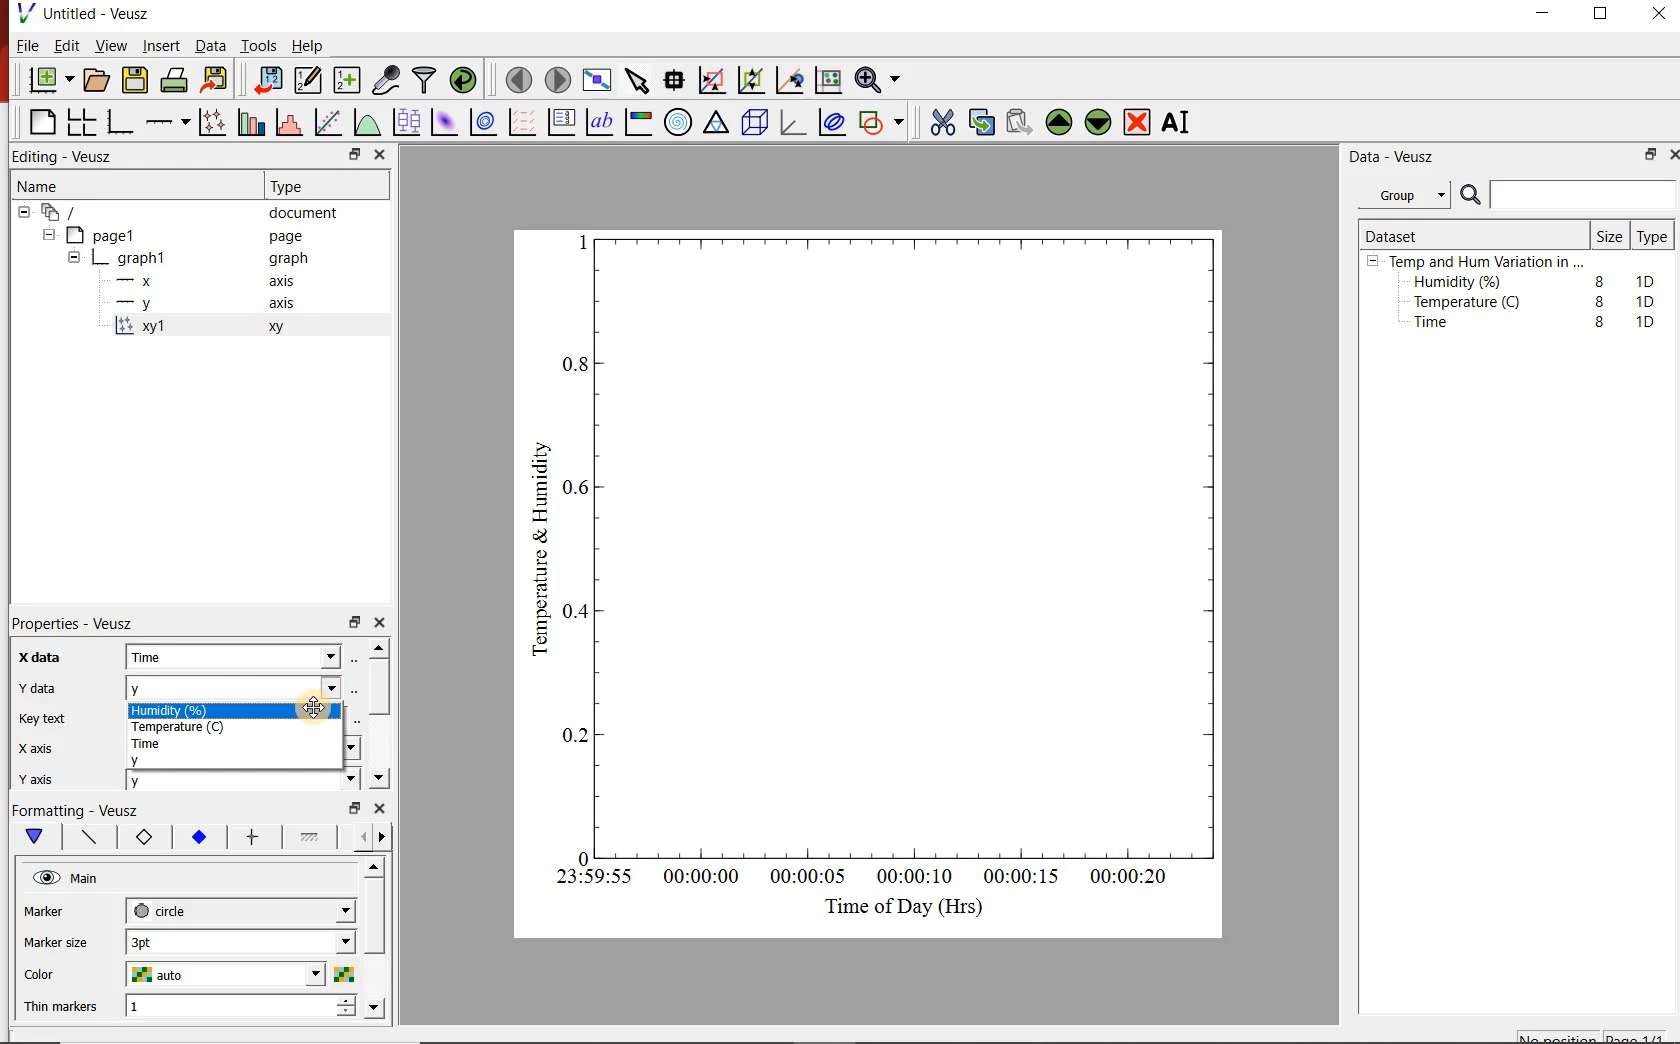 Image resolution: width=1680 pixels, height=1044 pixels. Describe the element at coordinates (579, 240) in the screenshot. I see `1` at that location.